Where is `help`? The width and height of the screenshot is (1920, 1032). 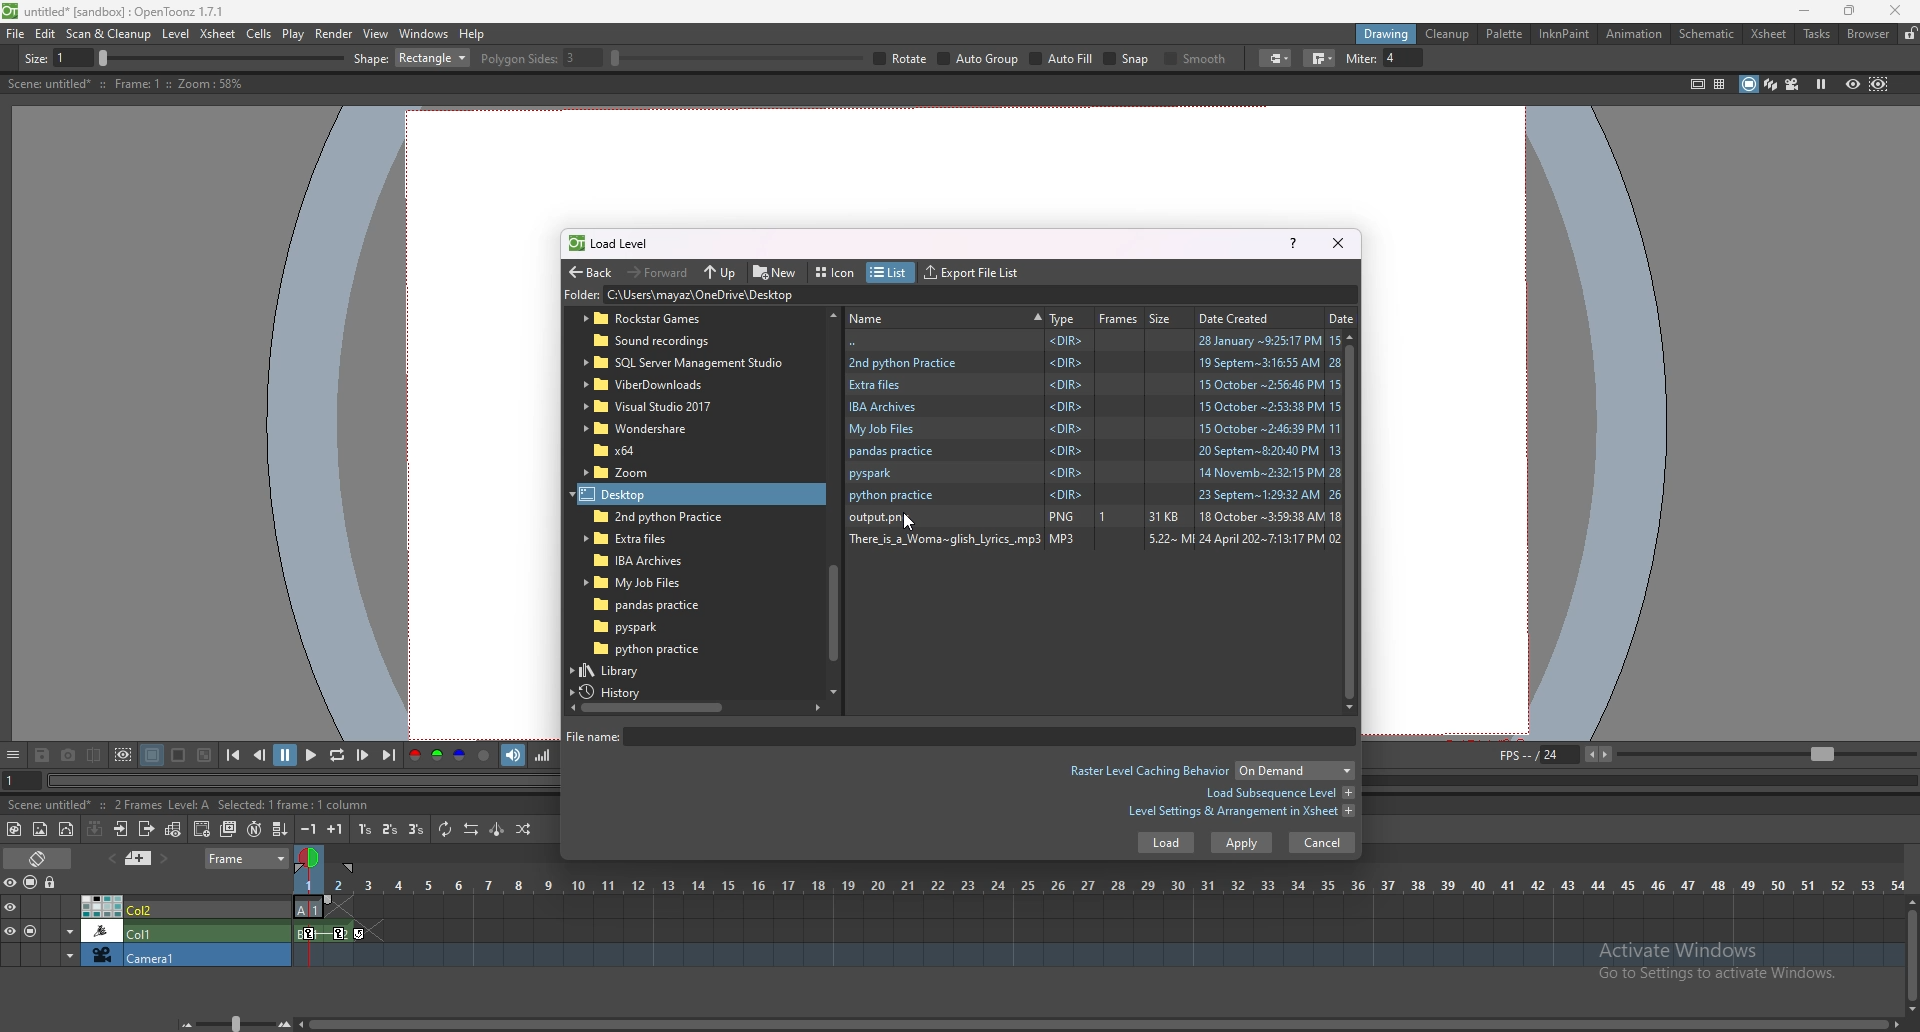 help is located at coordinates (1293, 242).